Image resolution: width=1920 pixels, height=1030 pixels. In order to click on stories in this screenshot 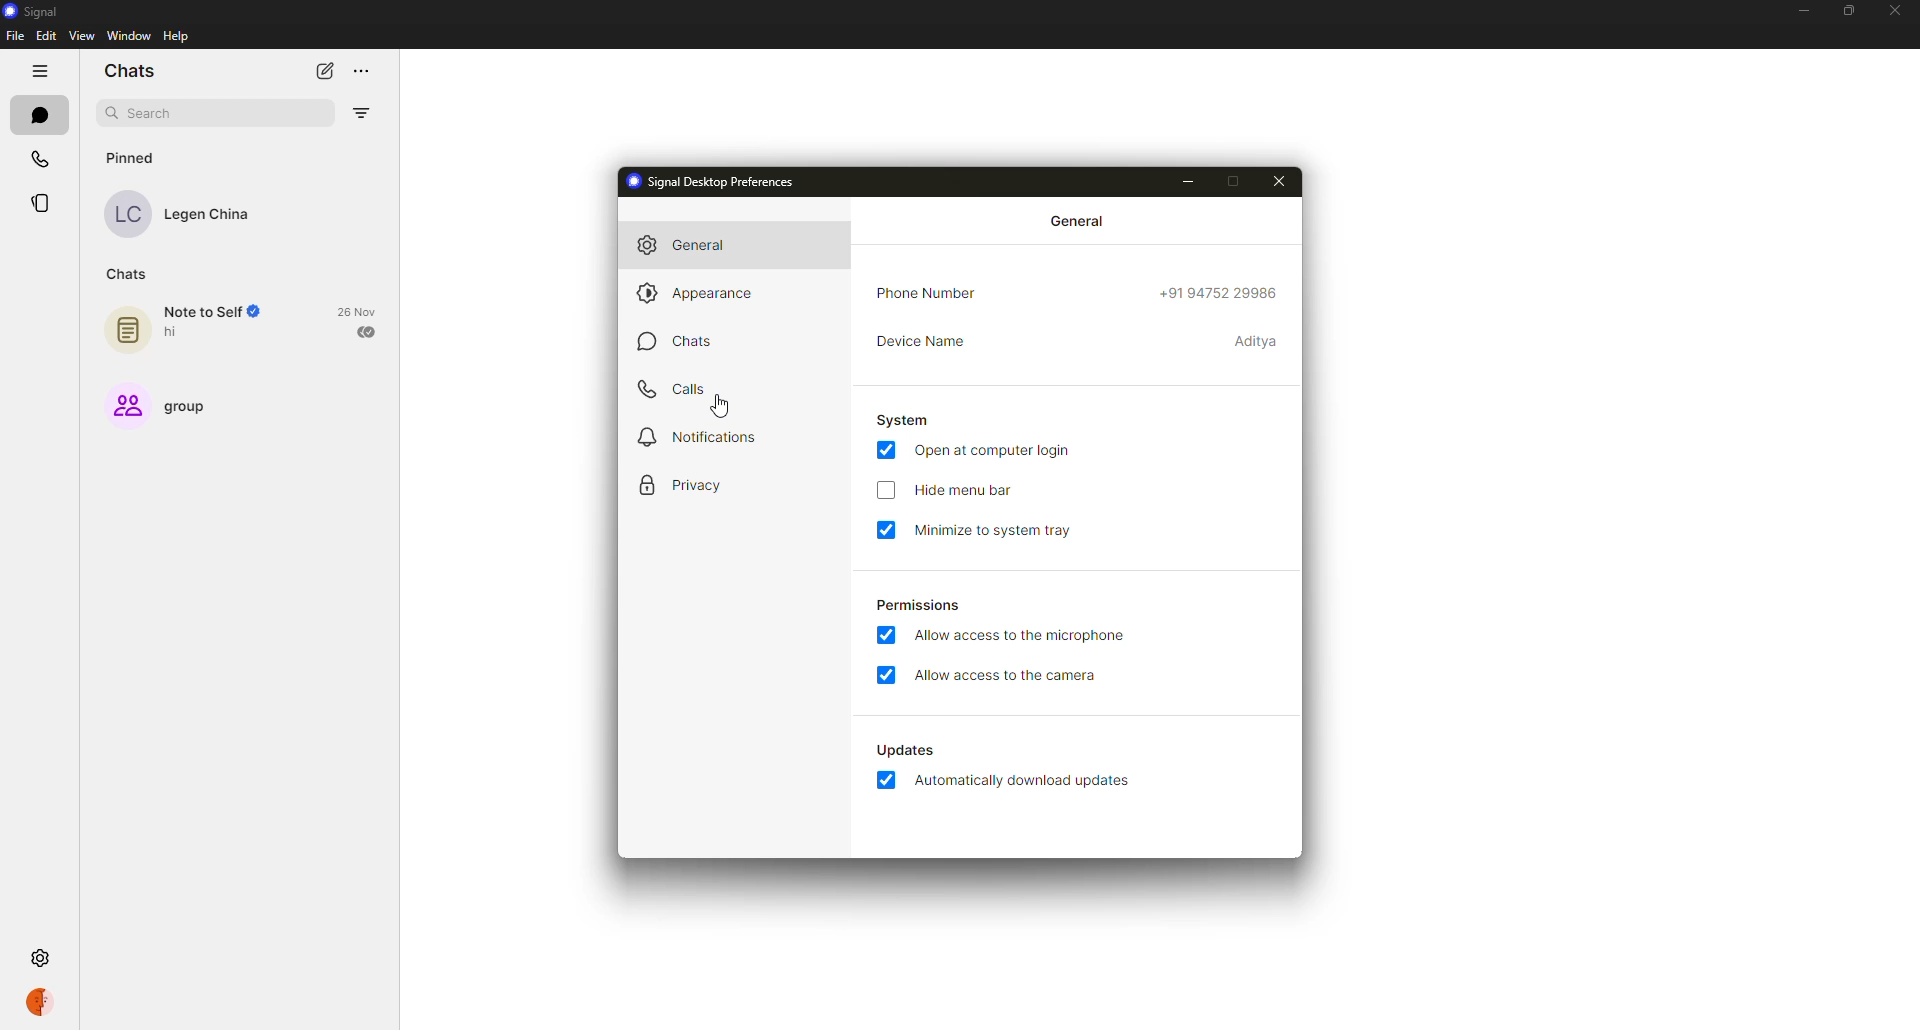, I will do `click(46, 203)`.